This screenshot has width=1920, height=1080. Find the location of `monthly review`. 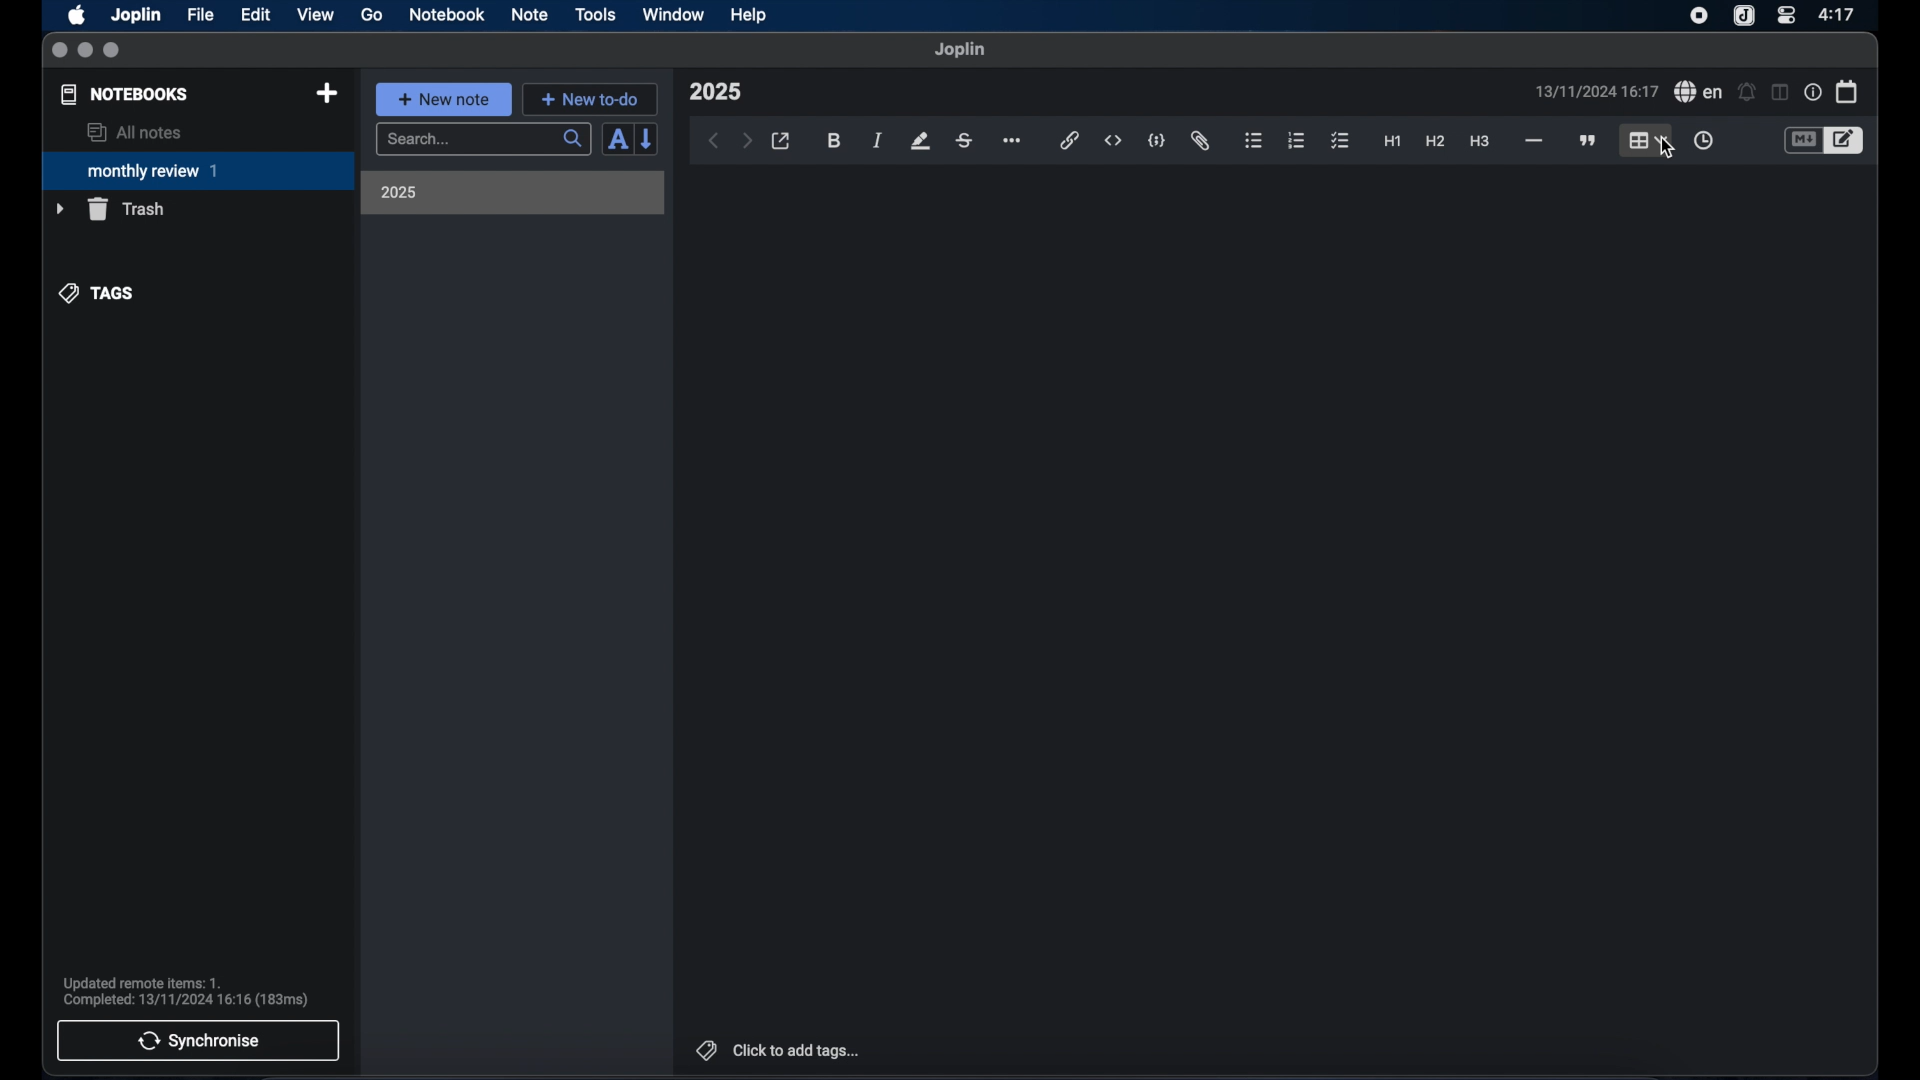

monthly review is located at coordinates (198, 169).